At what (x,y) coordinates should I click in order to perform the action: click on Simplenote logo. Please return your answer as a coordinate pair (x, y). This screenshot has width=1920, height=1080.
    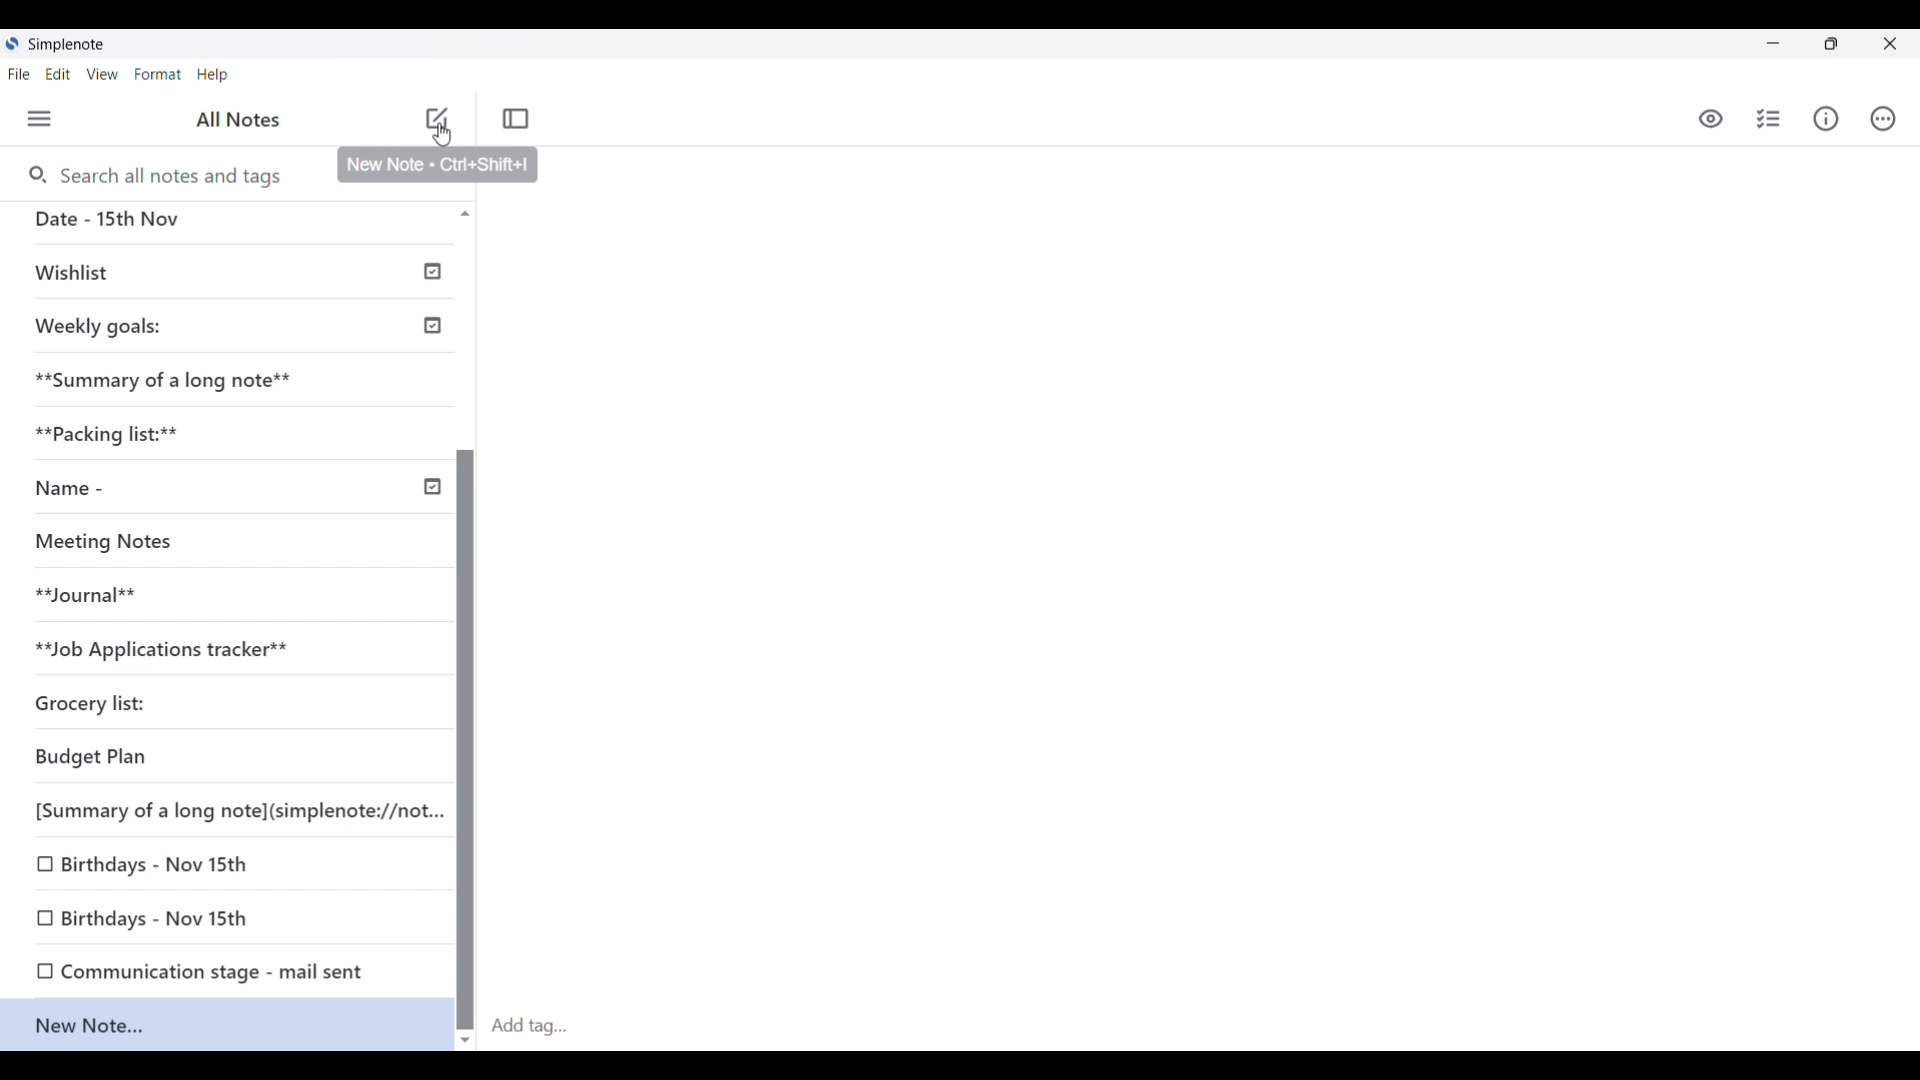
    Looking at the image, I should click on (12, 43).